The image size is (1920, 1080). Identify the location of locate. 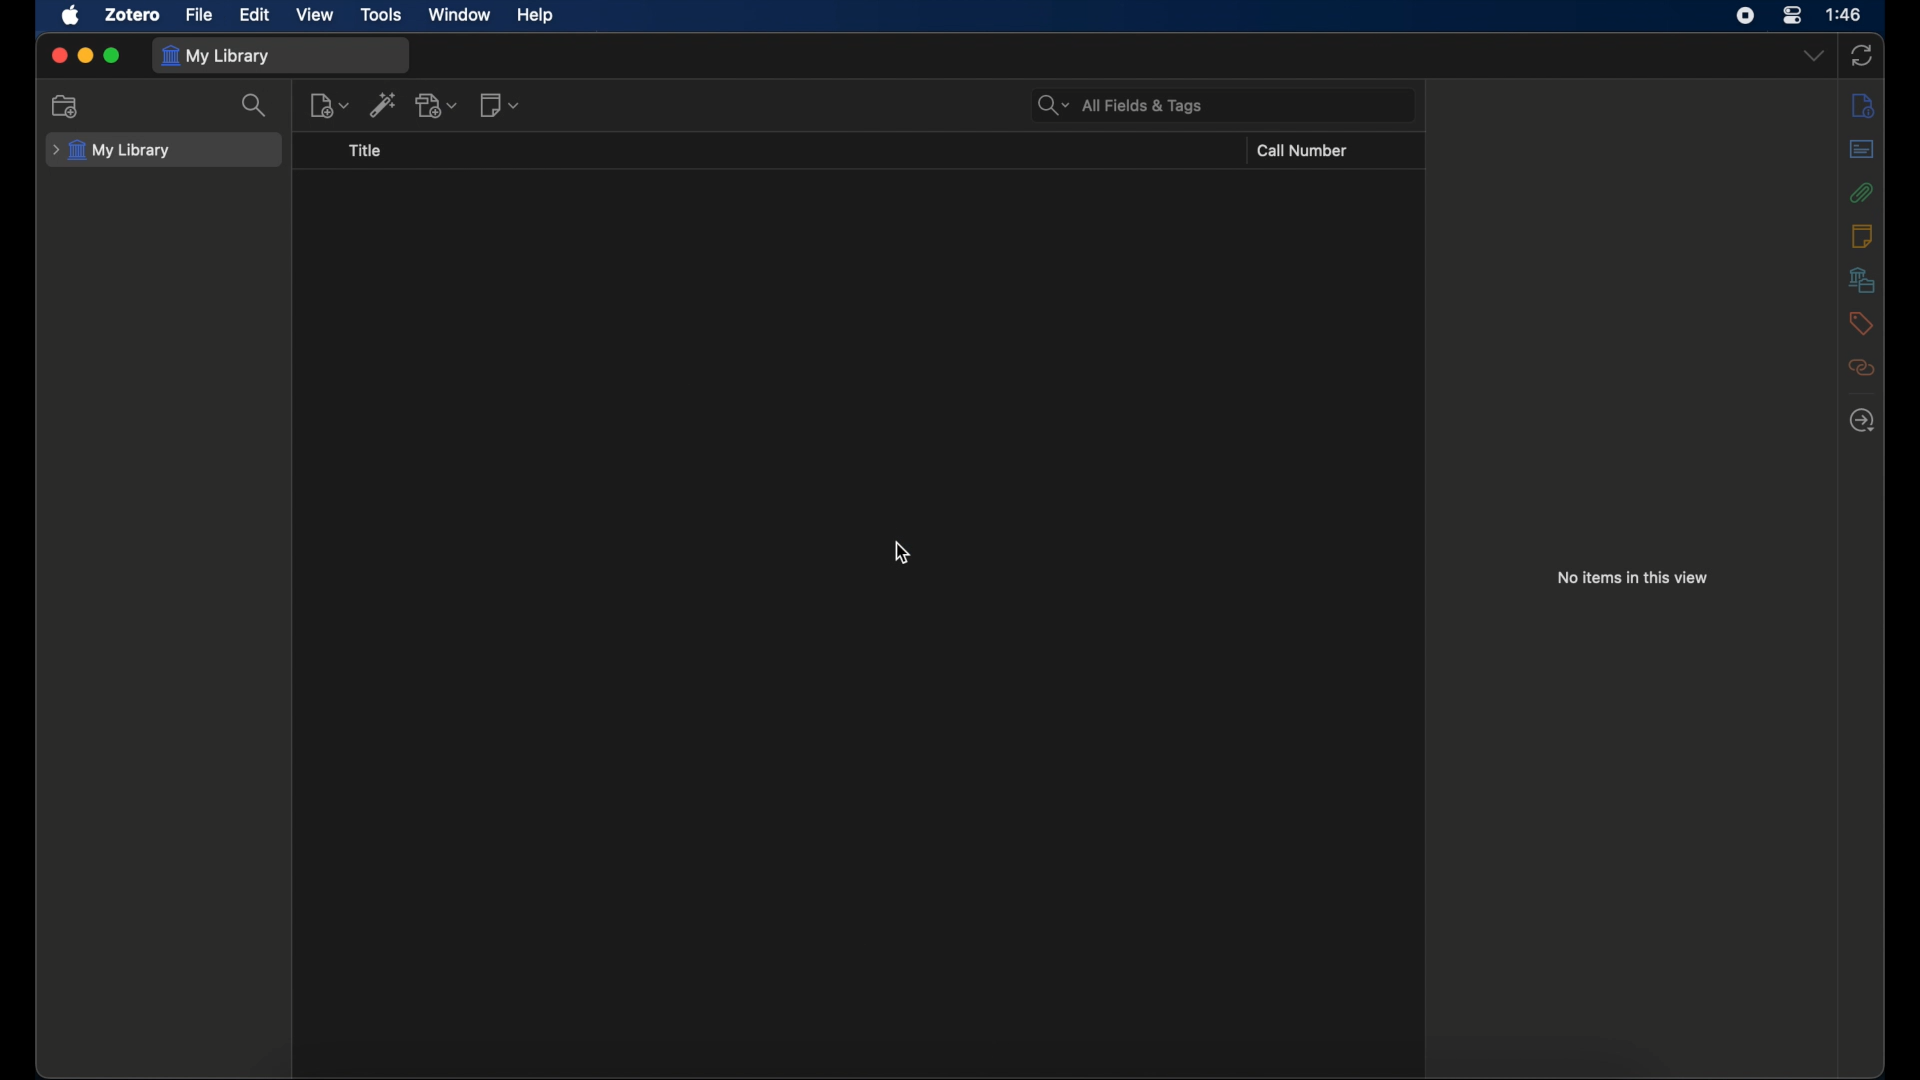
(1861, 421).